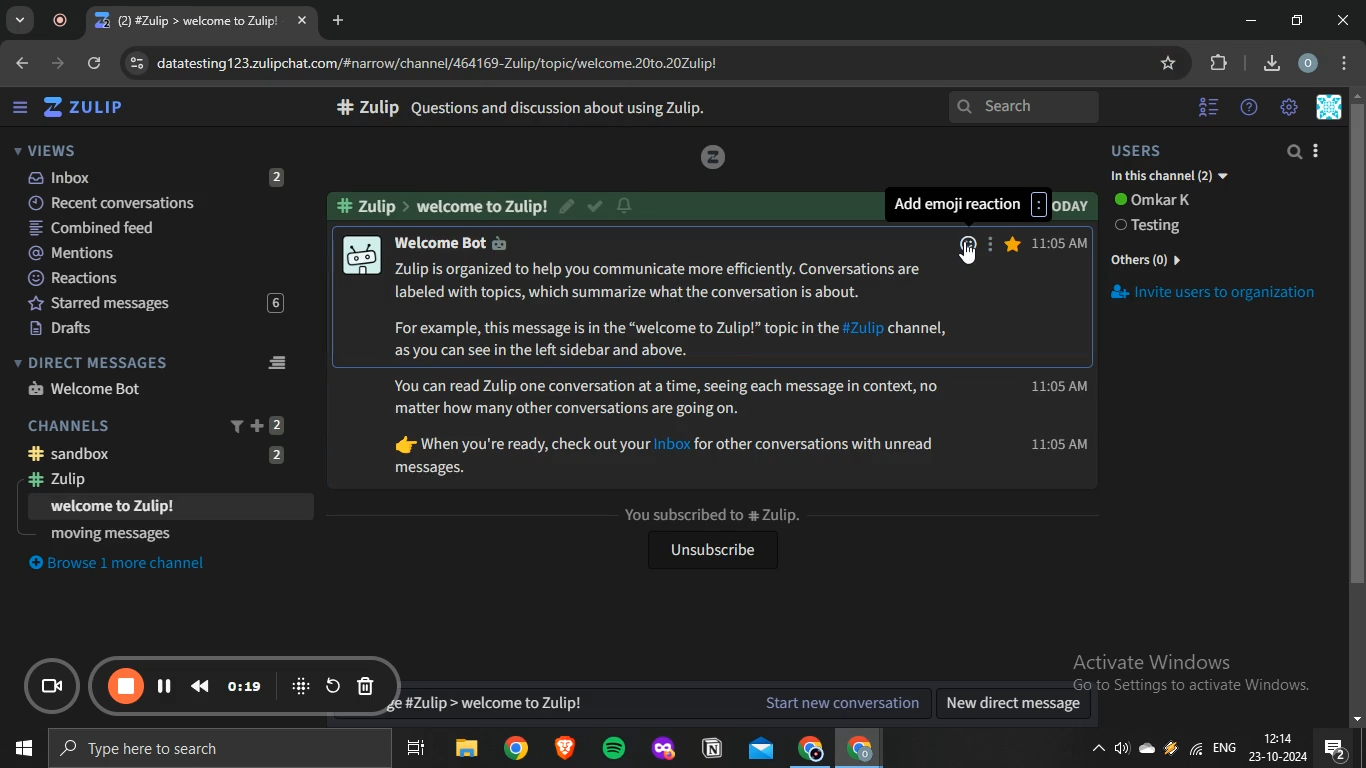 The width and height of the screenshot is (1366, 768). What do you see at coordinates (65, 21) in the screenshot?
I see `recording` at bounding box center [65, 21].